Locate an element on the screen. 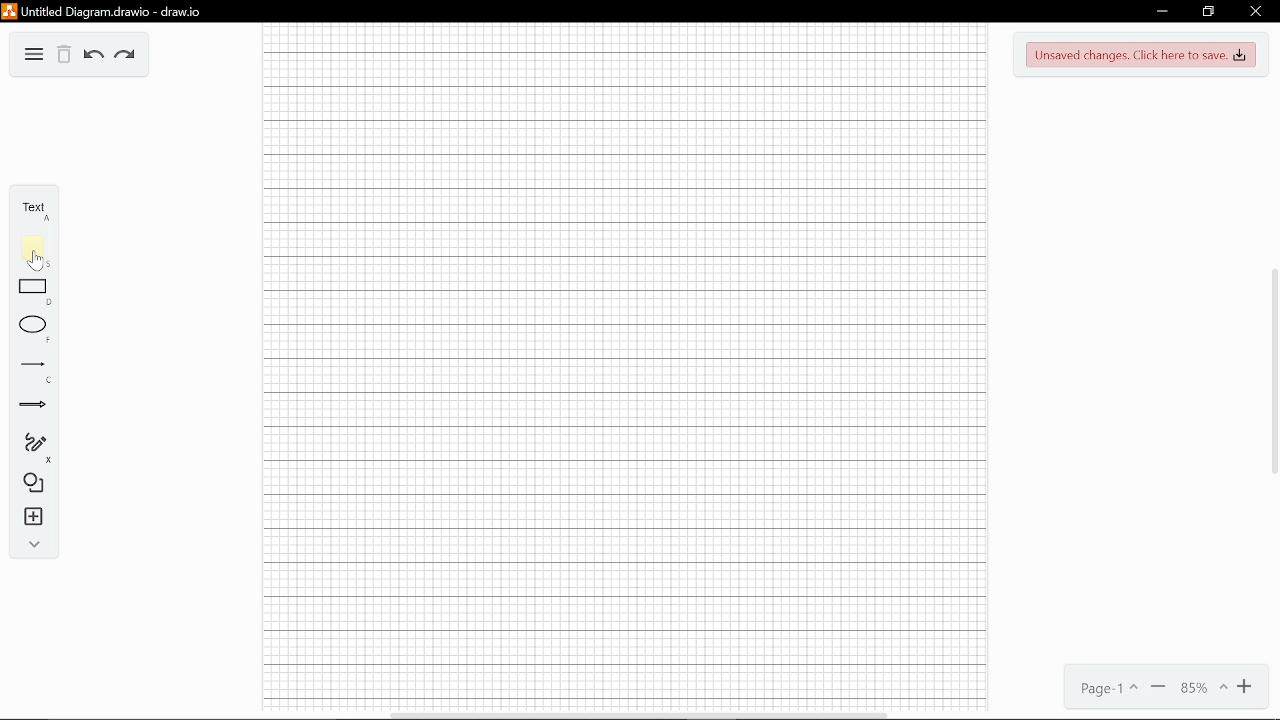 The image size is (1280, 720). Zoom in is located at coordinates (1249, 687).